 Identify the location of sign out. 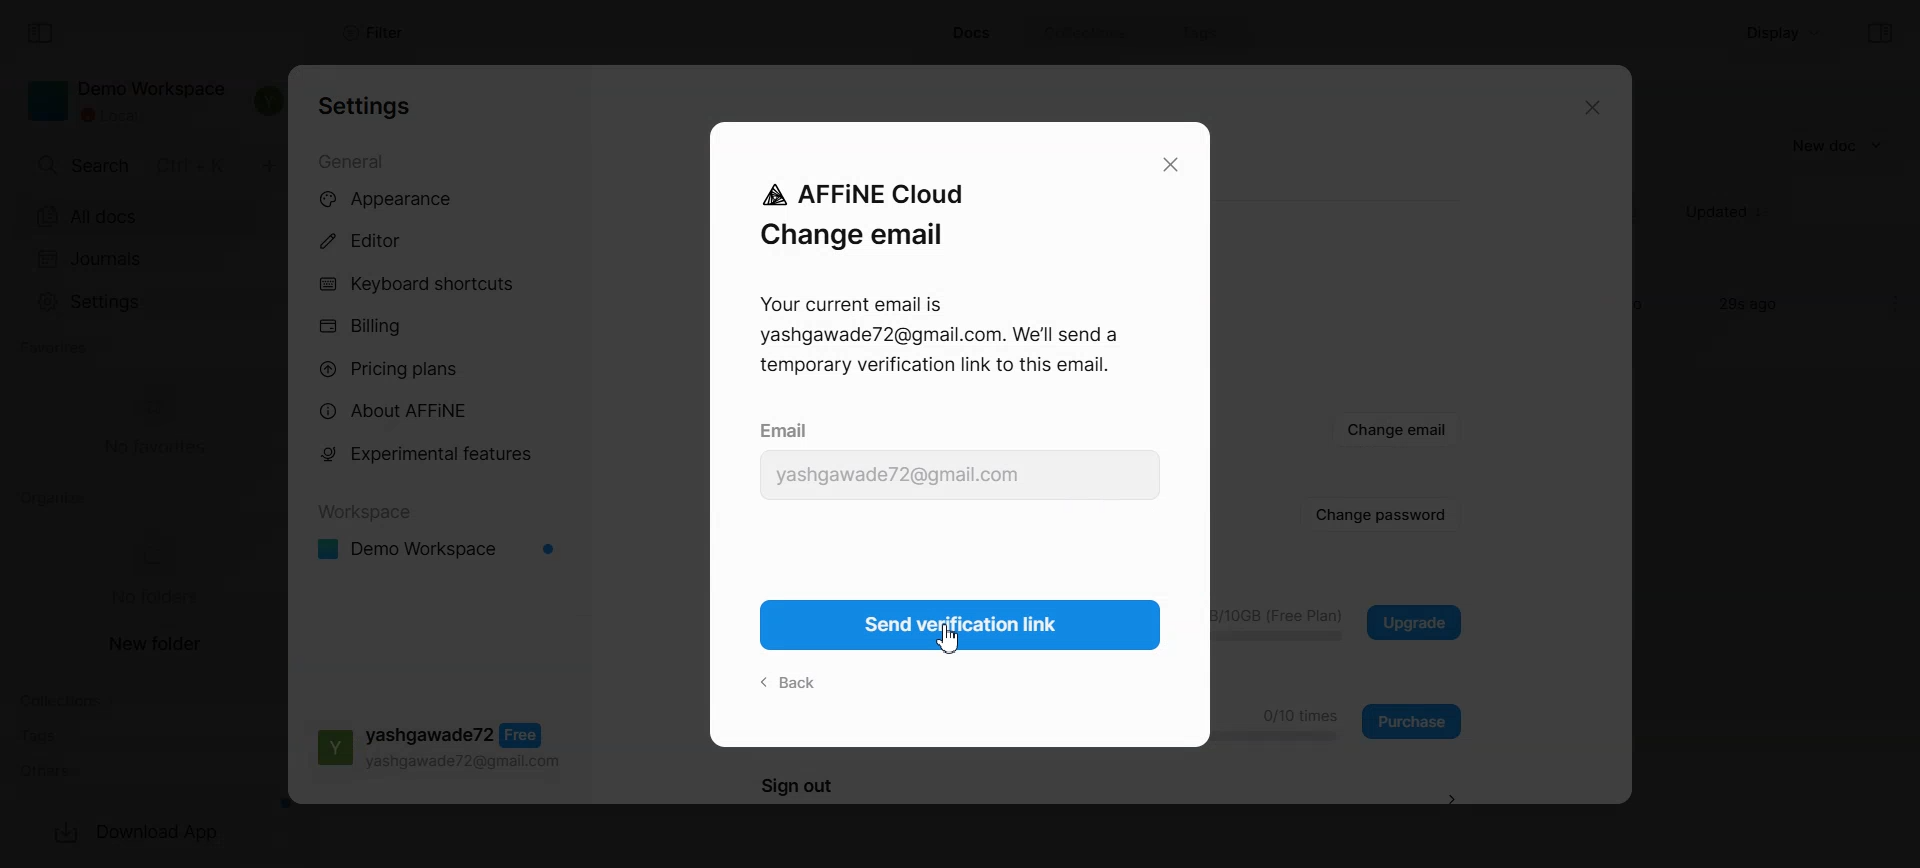
(797, 789).